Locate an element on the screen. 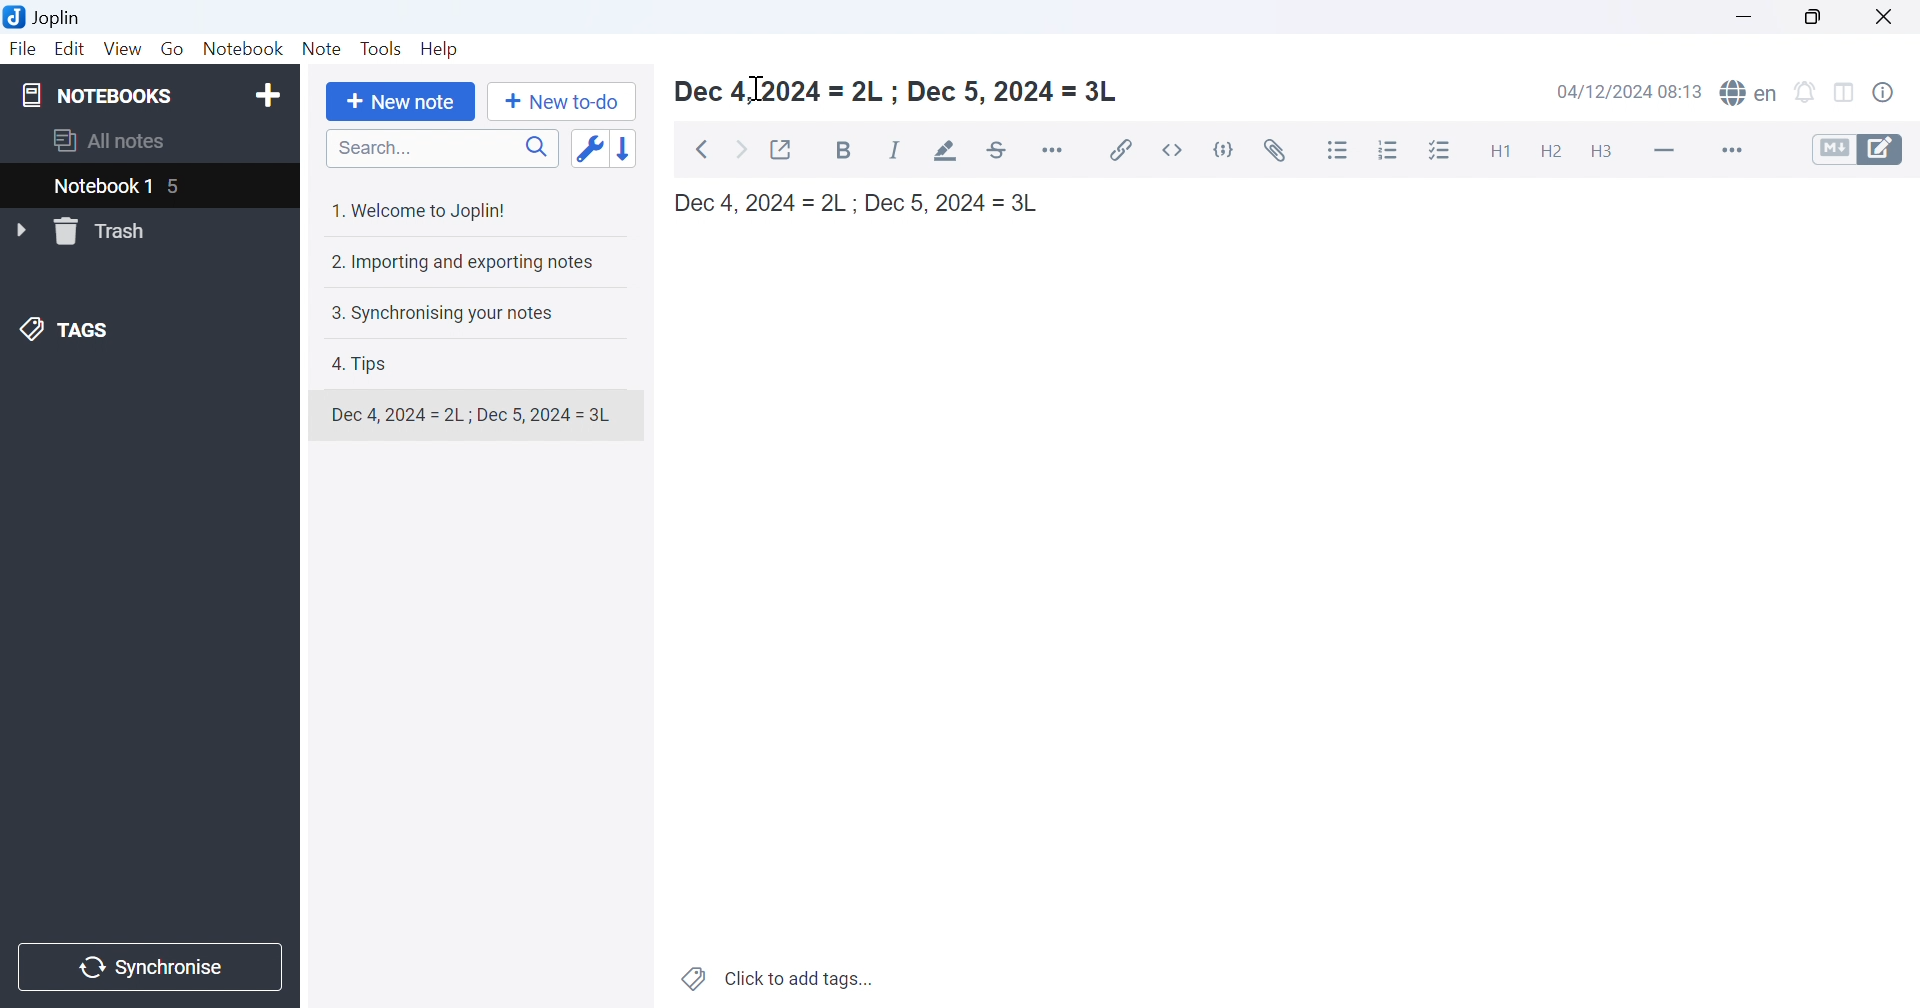 The height and width of the screenshot is (1008, 1920). Help is located at coordinates (446, 49).